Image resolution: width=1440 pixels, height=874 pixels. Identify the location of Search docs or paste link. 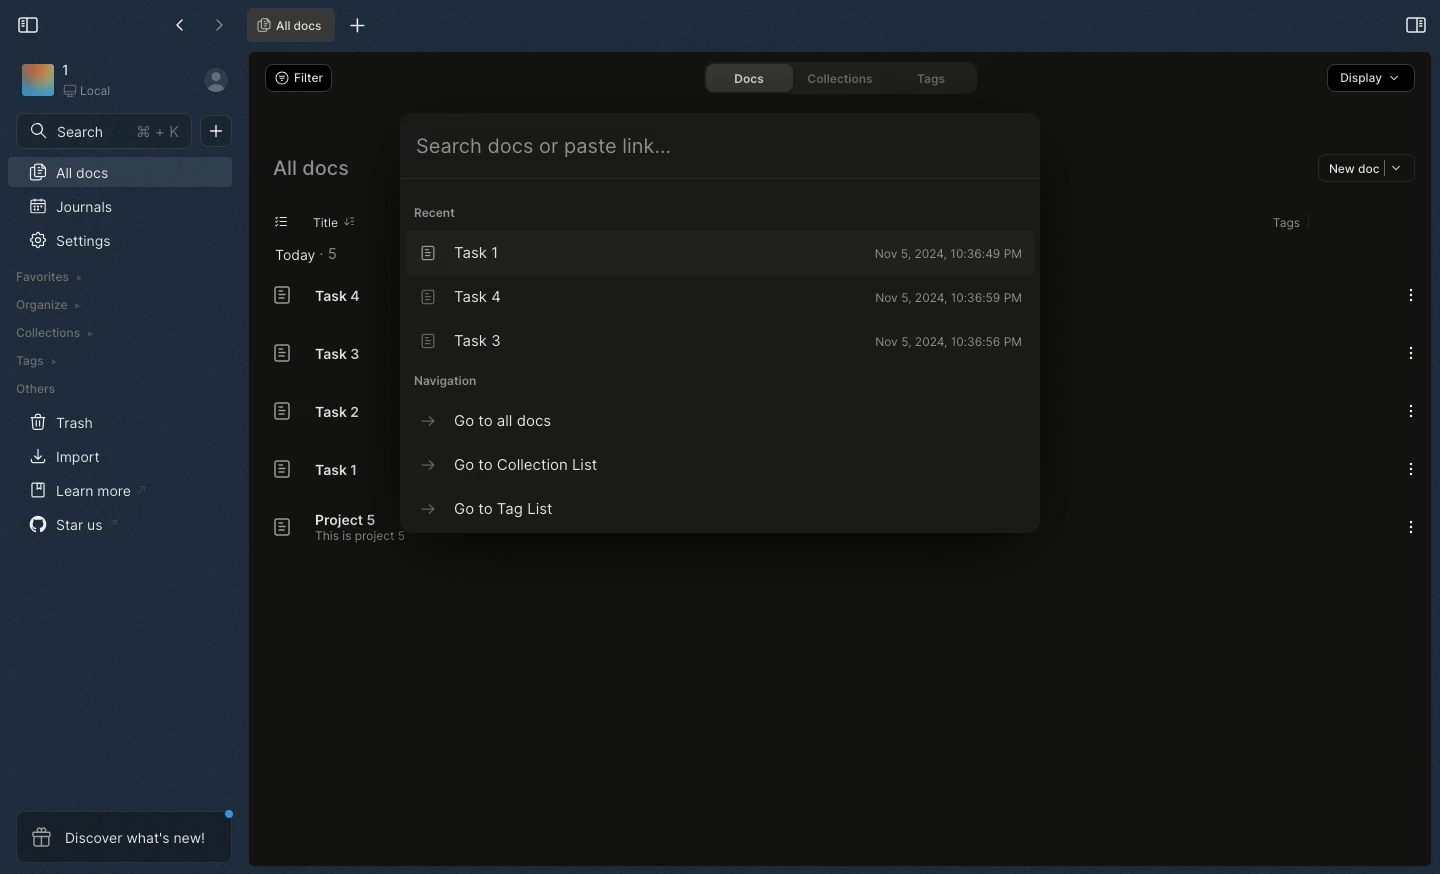
(719, 147).